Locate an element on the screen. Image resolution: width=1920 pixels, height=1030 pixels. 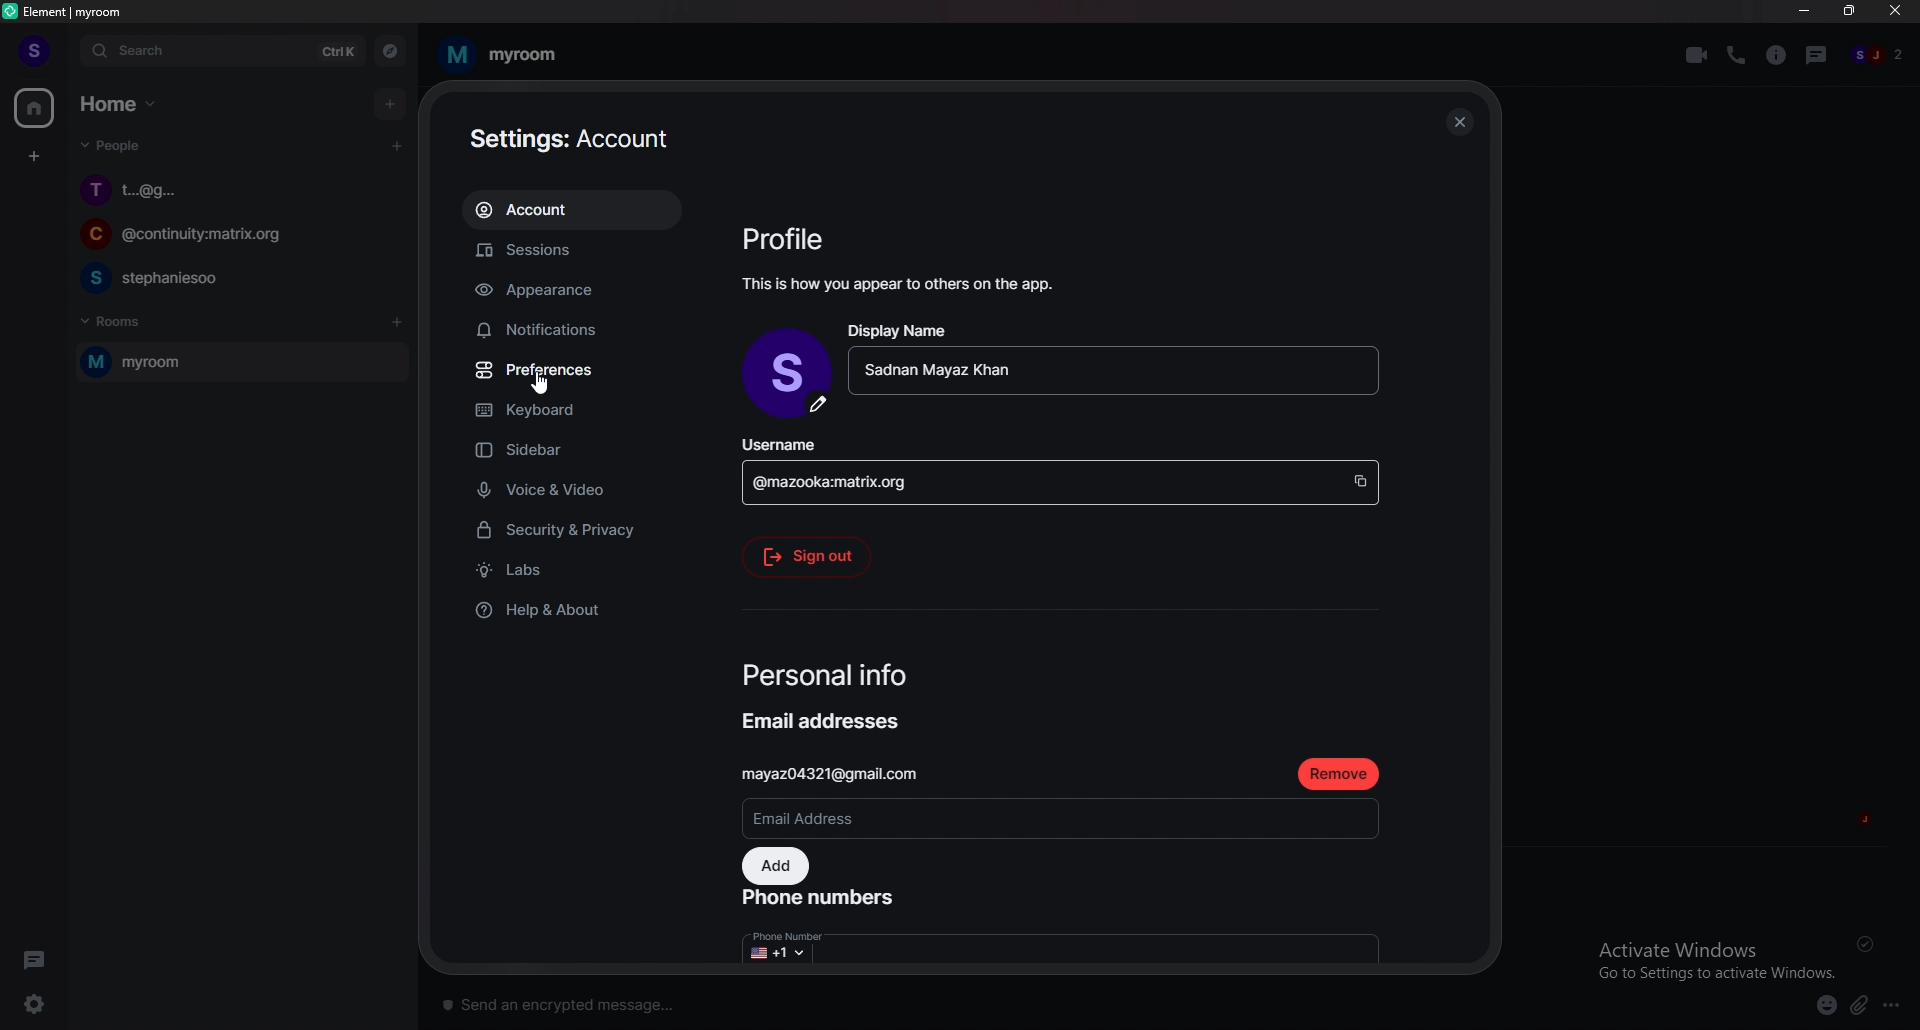
email is located at coordinates (849, 773).